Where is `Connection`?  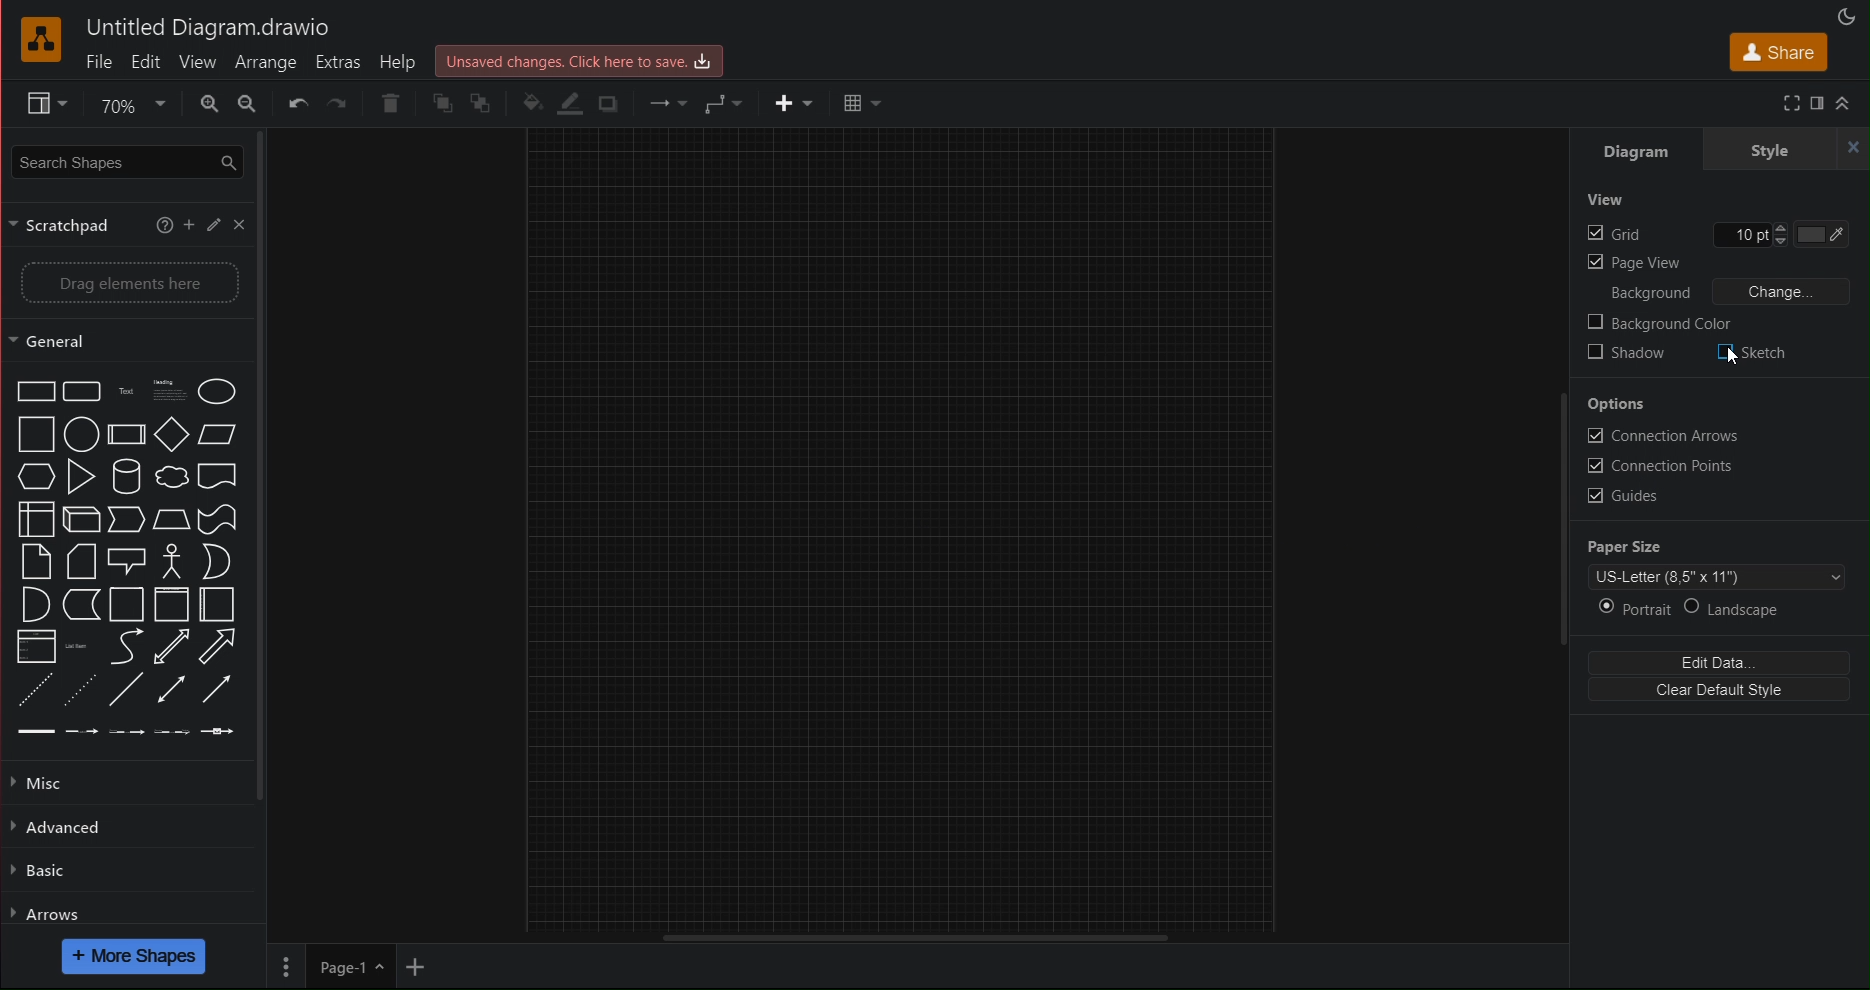 Connection is located at coordinates (663, 102).